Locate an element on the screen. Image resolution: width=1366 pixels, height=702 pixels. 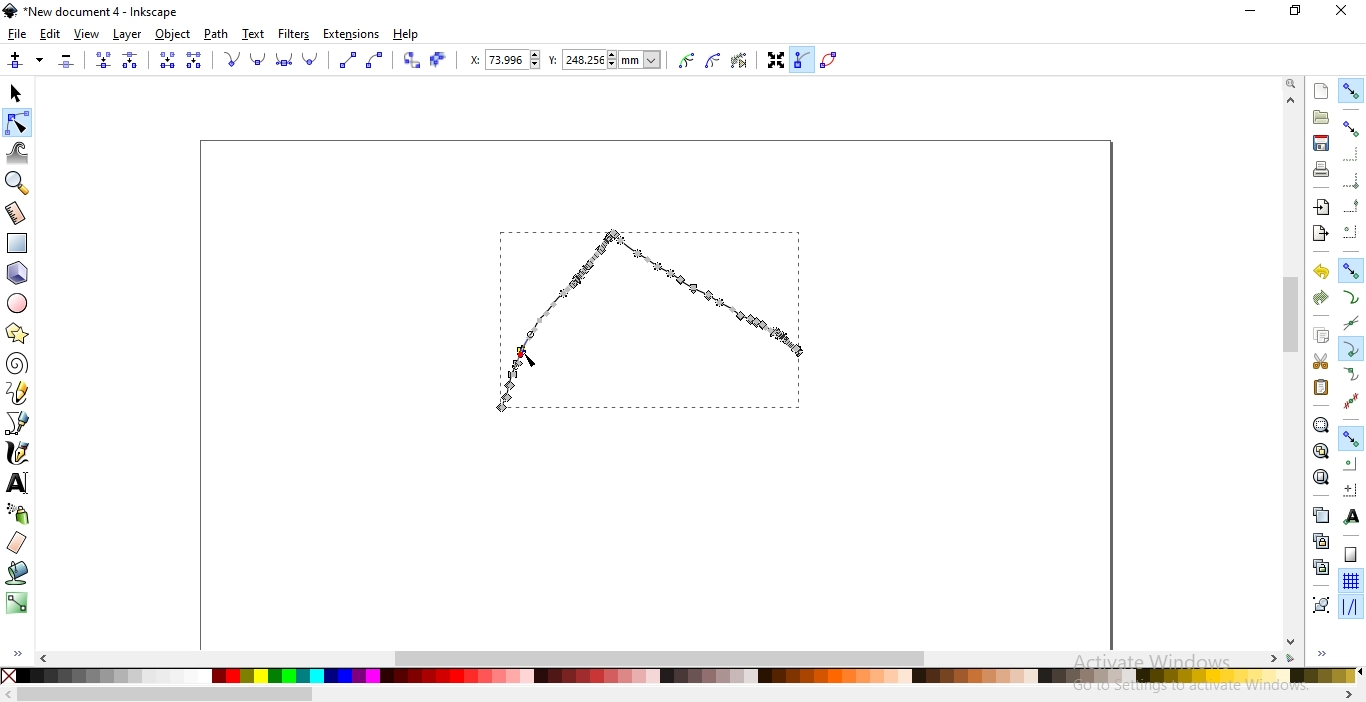
delete selected nodes is located at coordinates (67, 61).